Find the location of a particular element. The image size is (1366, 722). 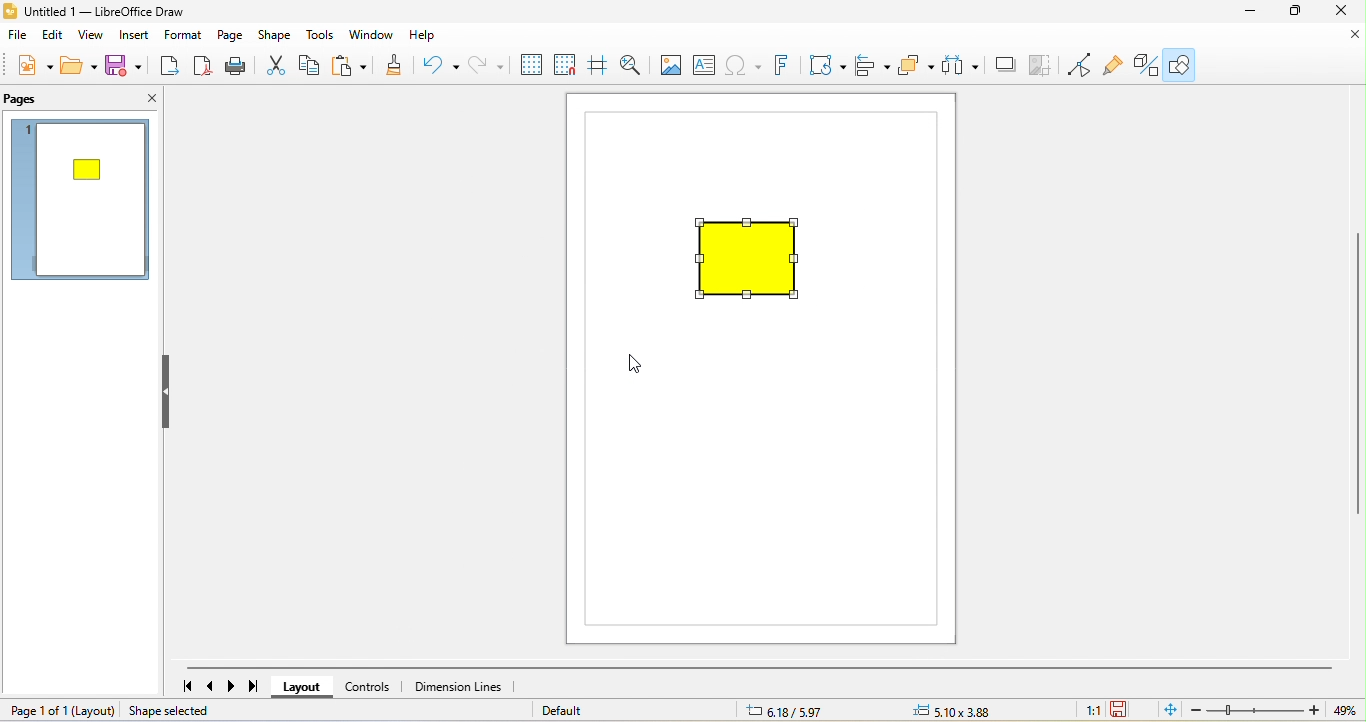

zoom is located at coordinates (1278, 710).